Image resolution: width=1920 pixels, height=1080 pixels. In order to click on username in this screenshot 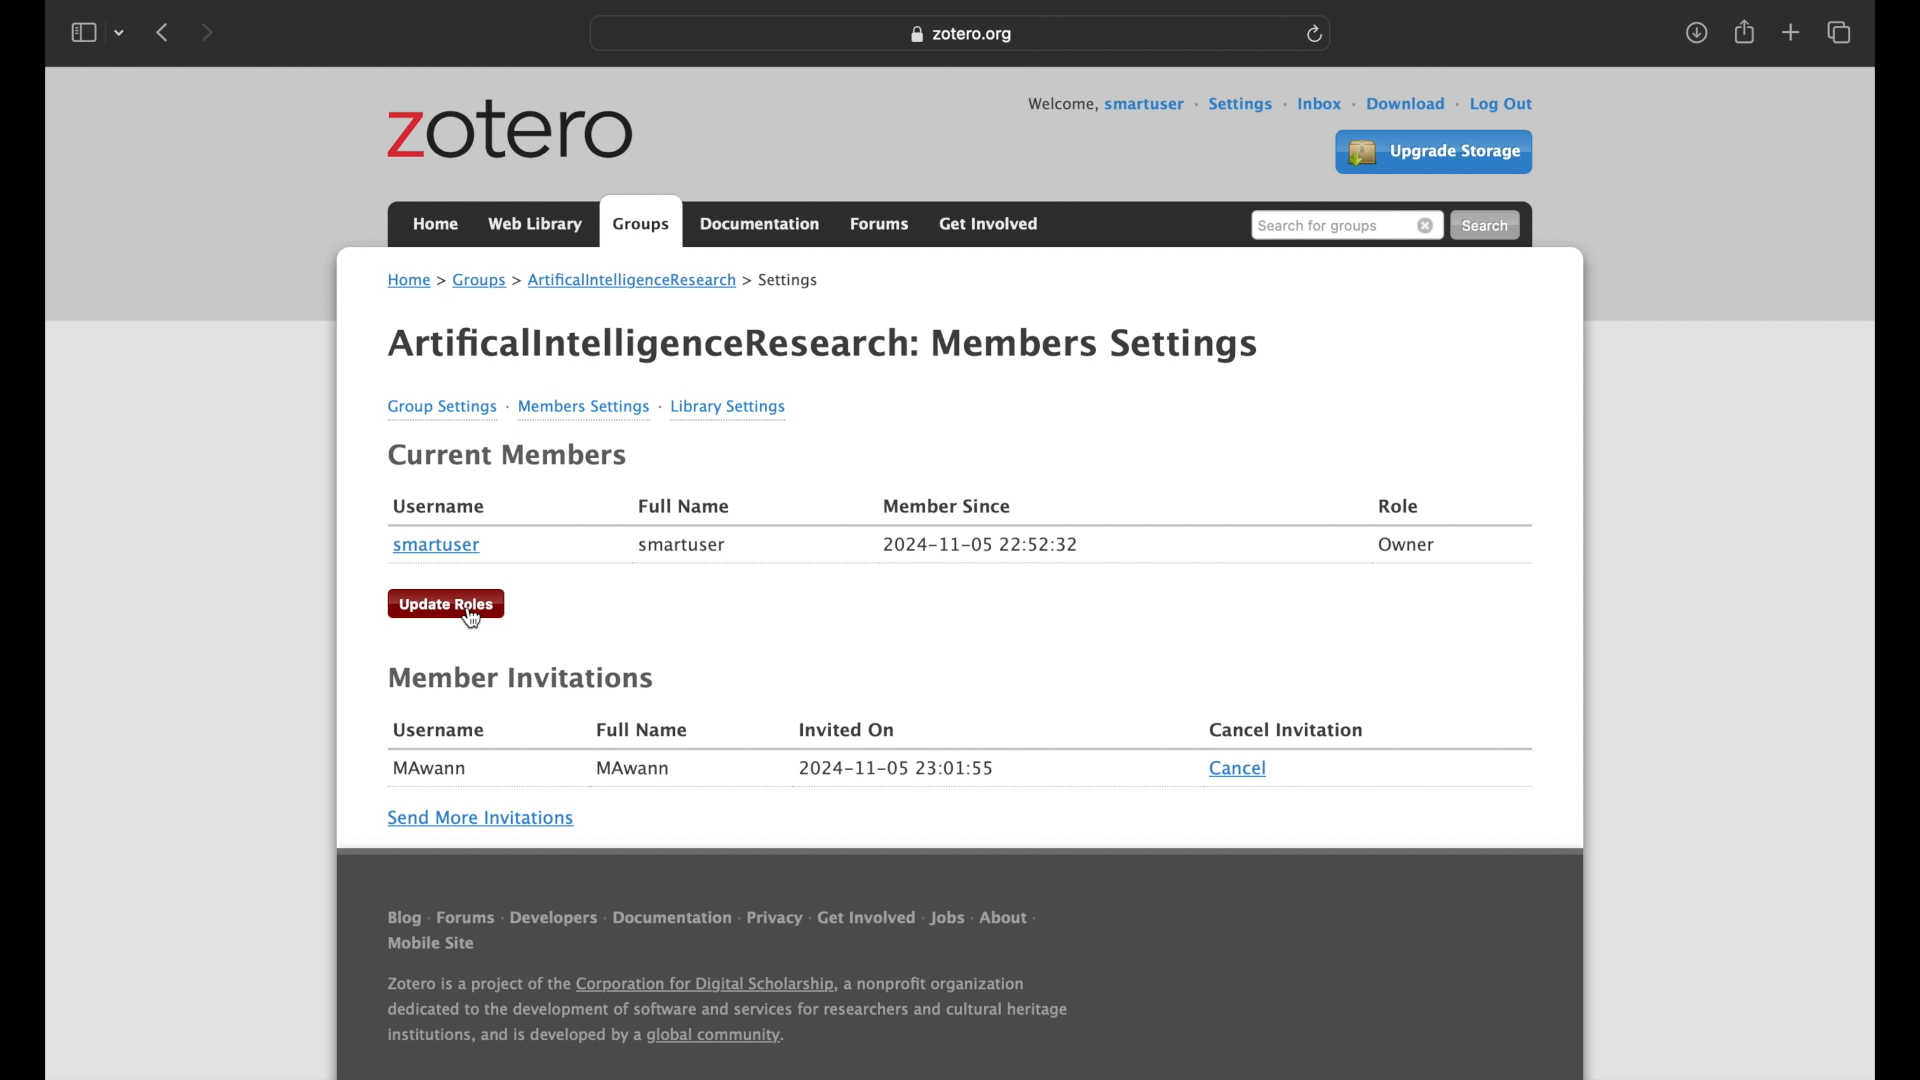, I will do `click(439, 732)`.